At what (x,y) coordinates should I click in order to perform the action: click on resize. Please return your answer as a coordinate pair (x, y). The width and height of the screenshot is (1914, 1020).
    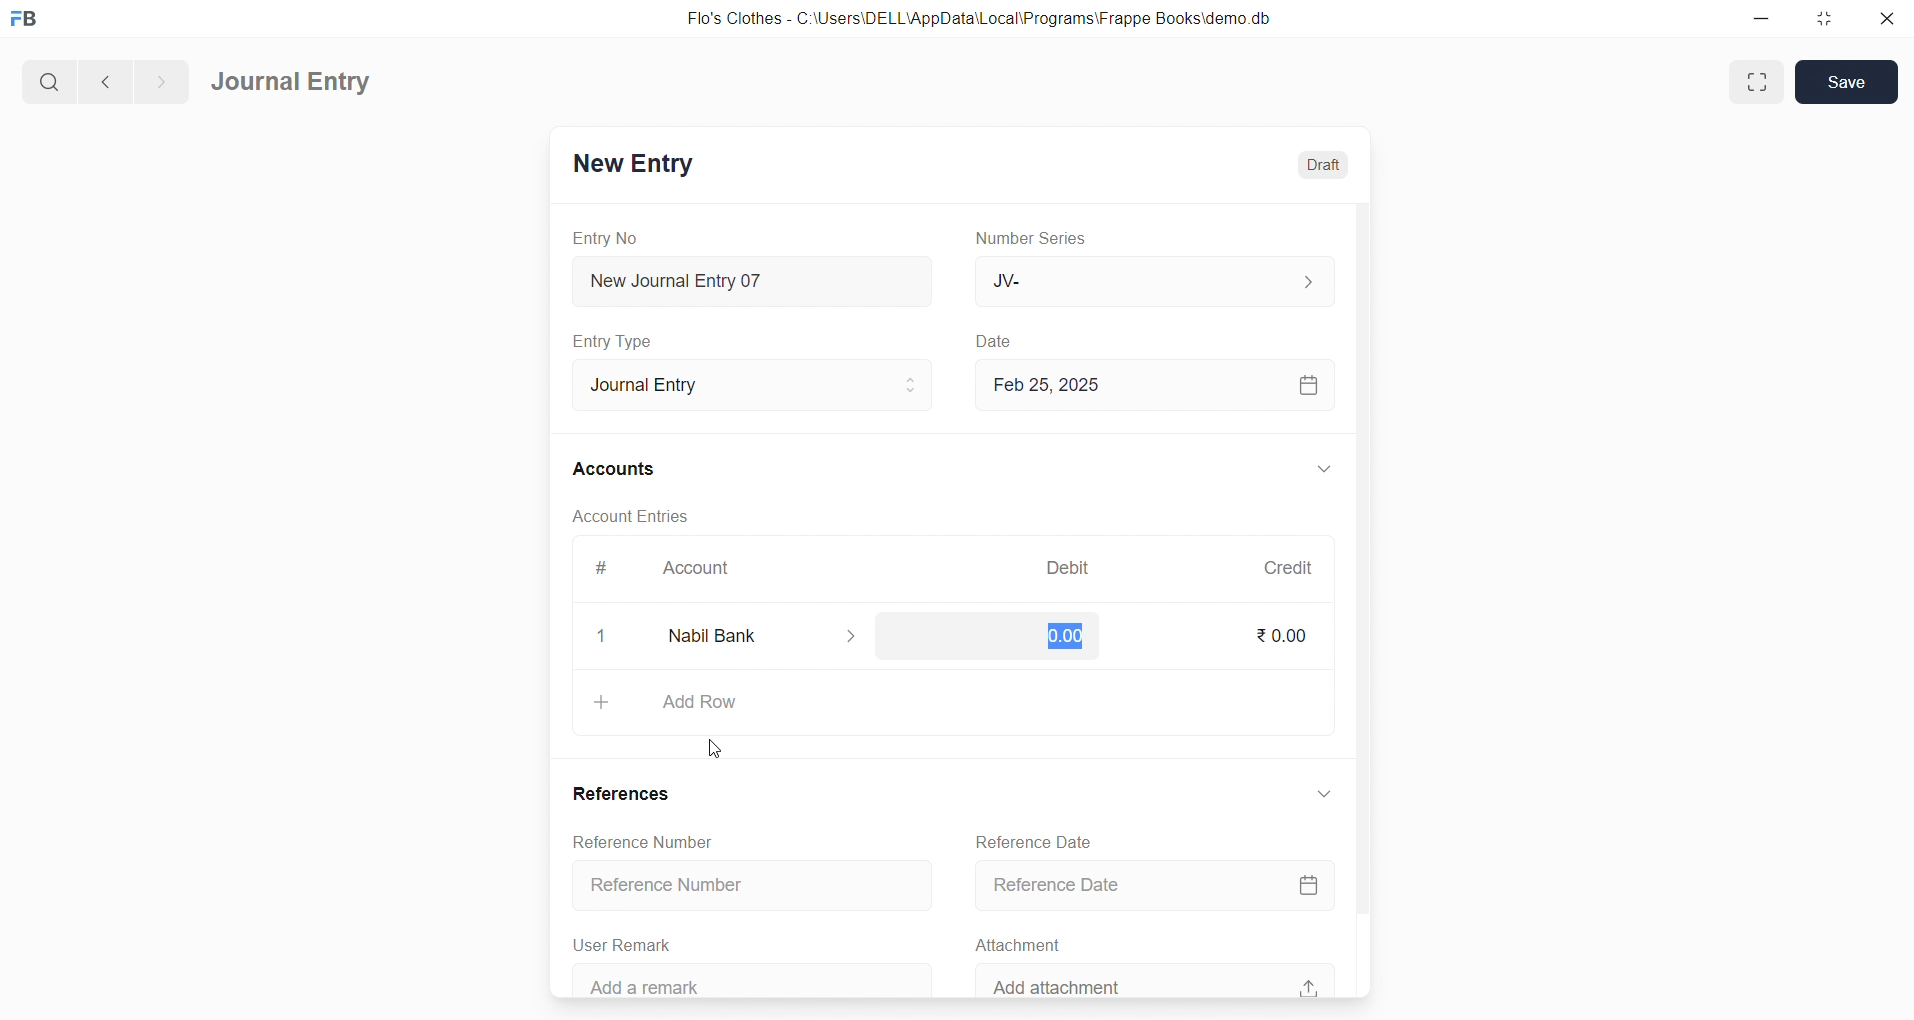
    Looking at the image, I should click on (1821, 20).